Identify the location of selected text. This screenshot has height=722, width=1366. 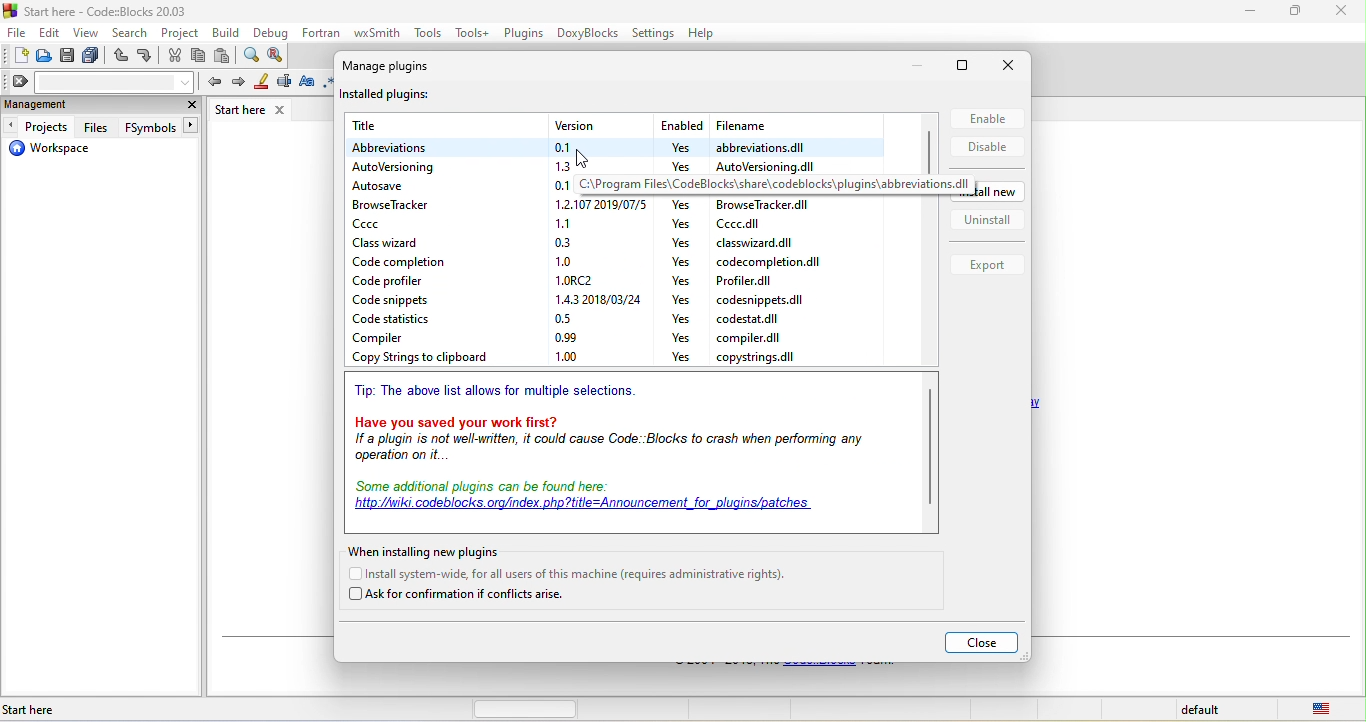
(284, 84).